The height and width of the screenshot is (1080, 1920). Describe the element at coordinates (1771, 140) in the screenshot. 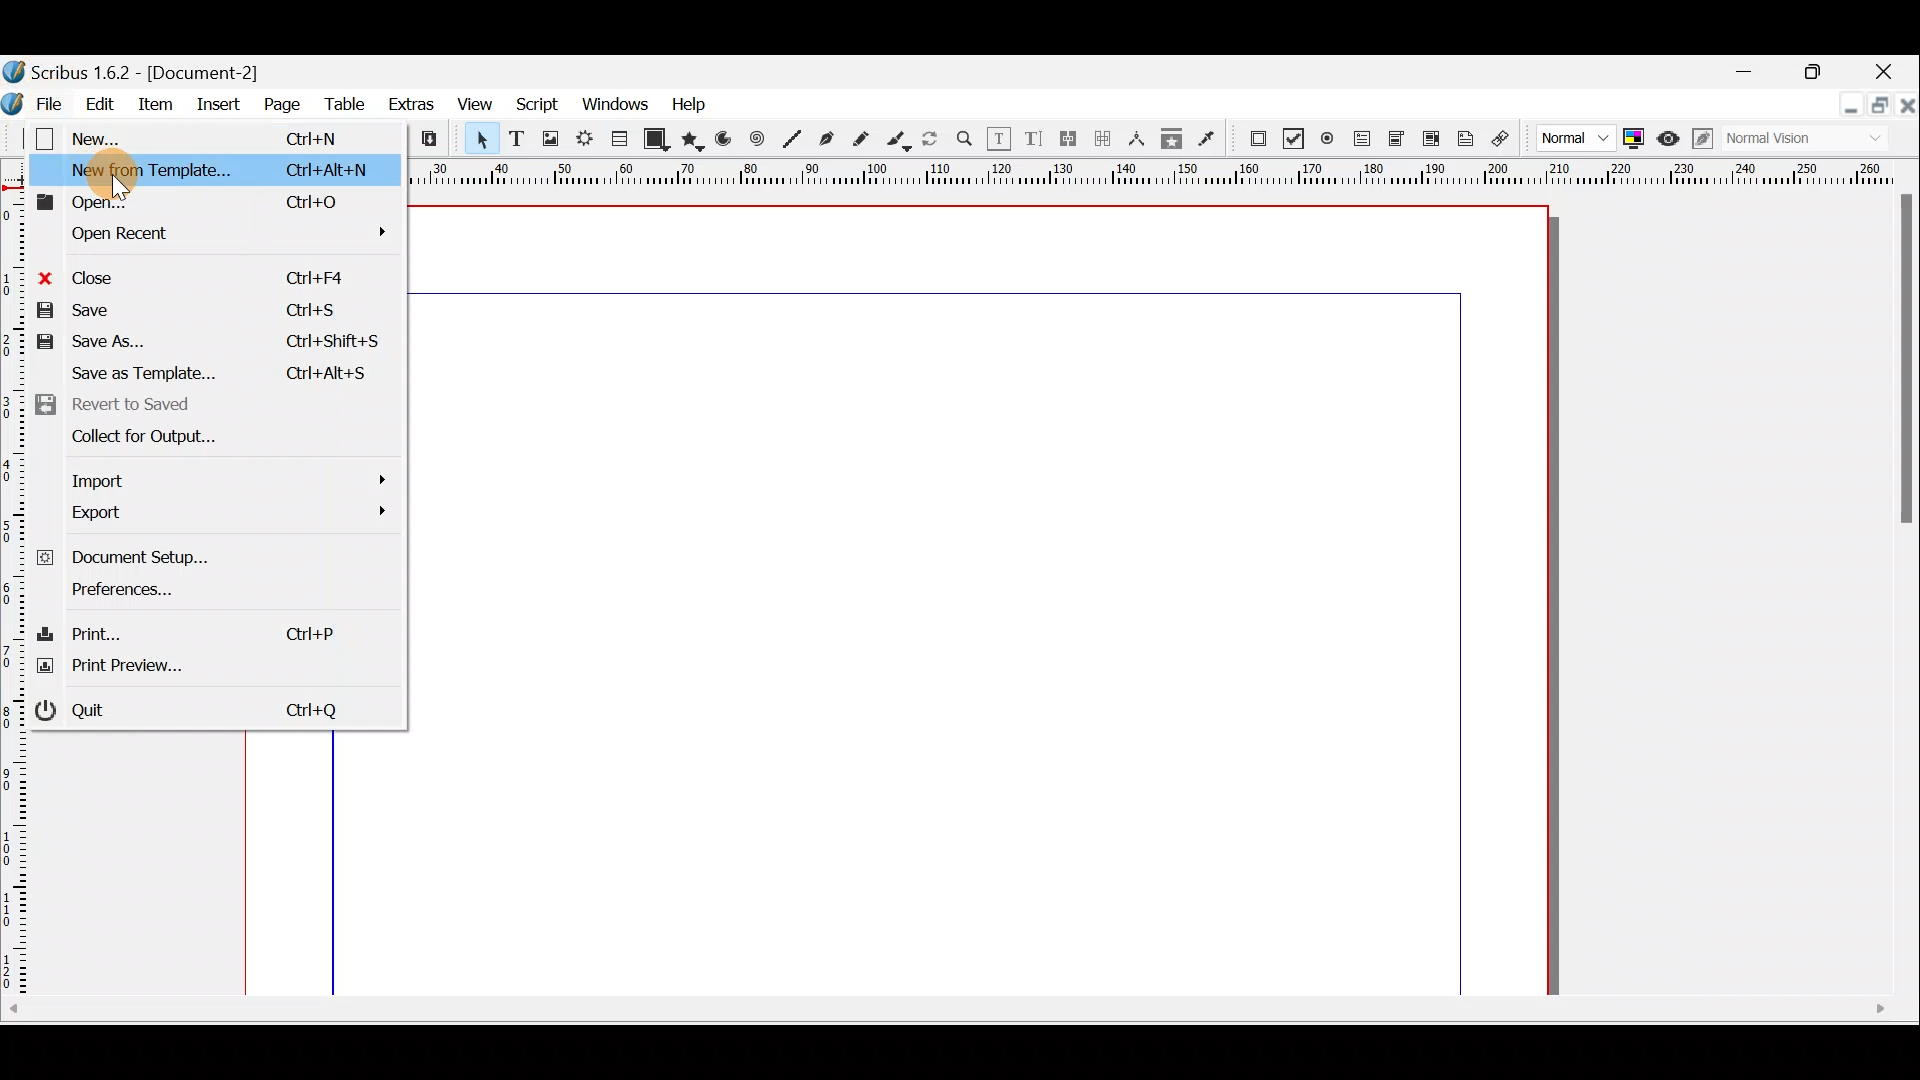

I see `Visual appearance` at that location.